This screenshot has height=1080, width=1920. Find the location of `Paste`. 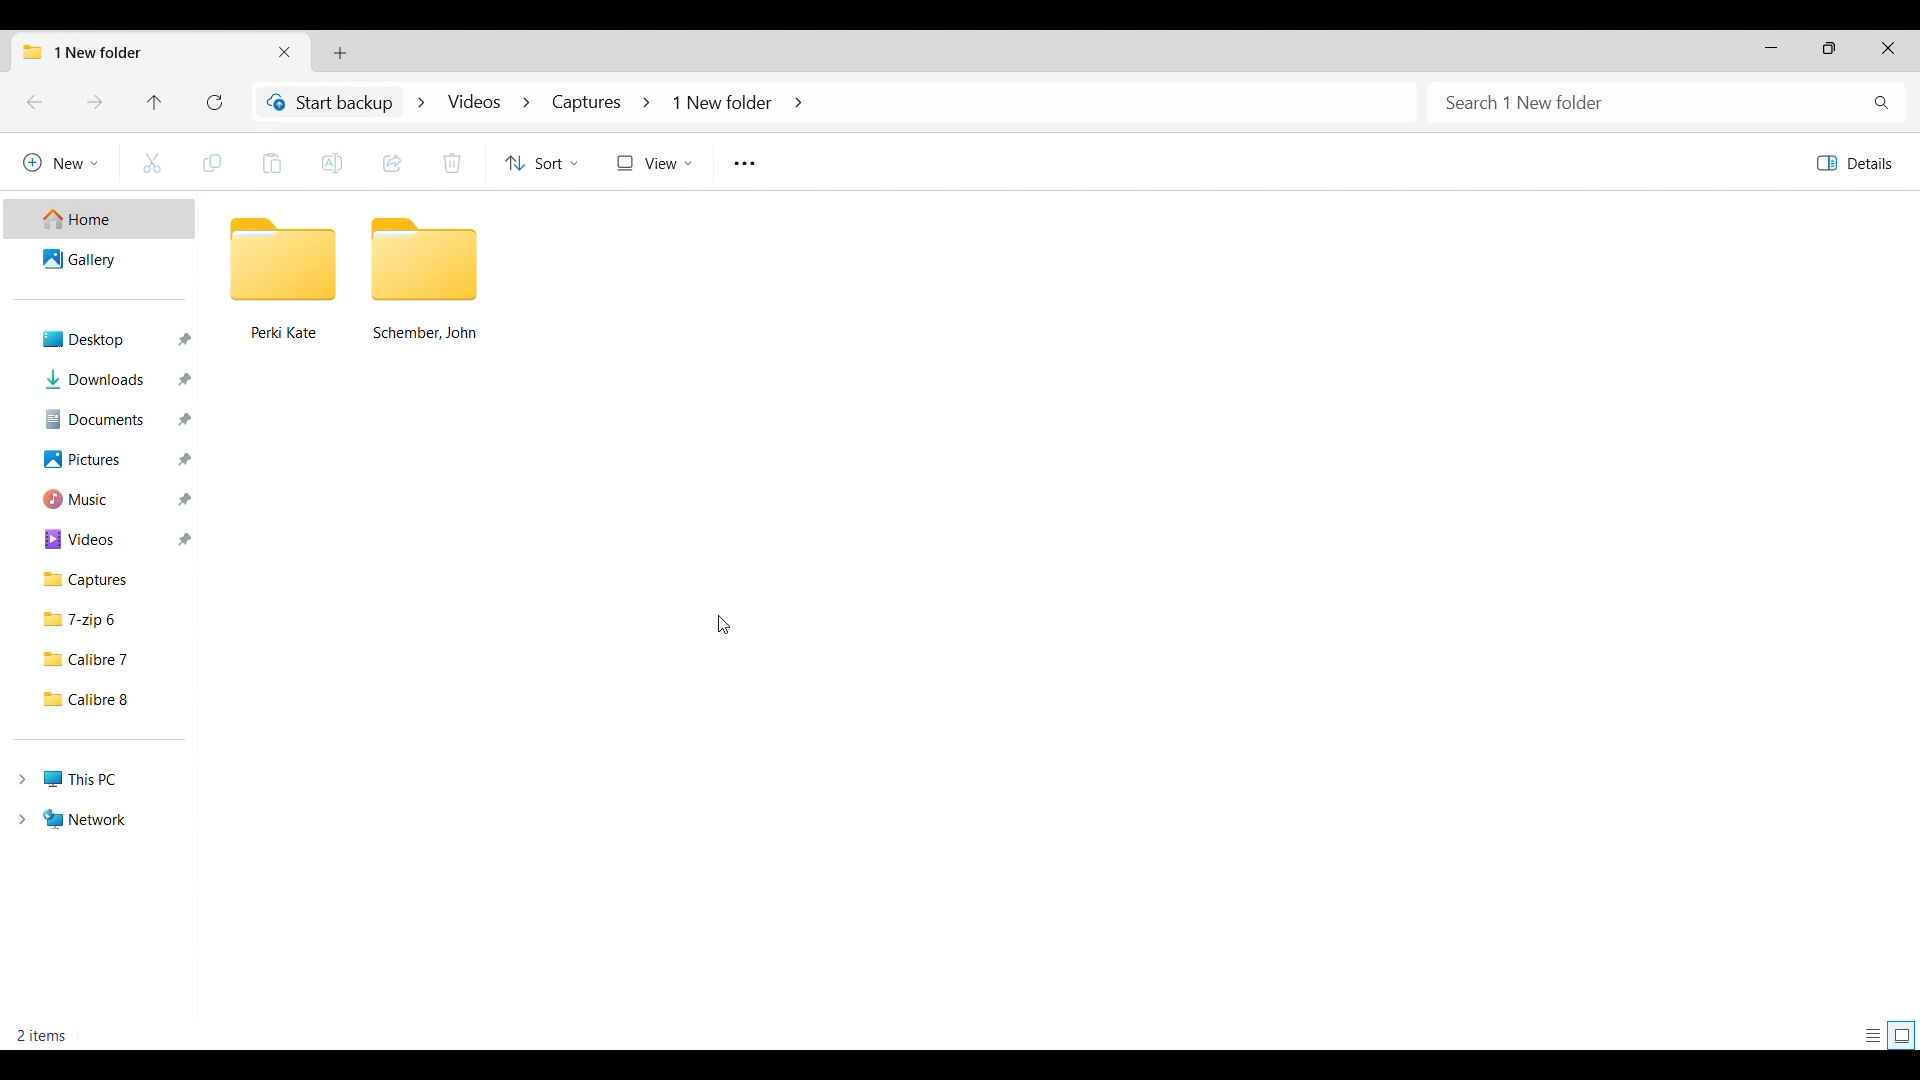

Paste is located at coordinates (272, 163).